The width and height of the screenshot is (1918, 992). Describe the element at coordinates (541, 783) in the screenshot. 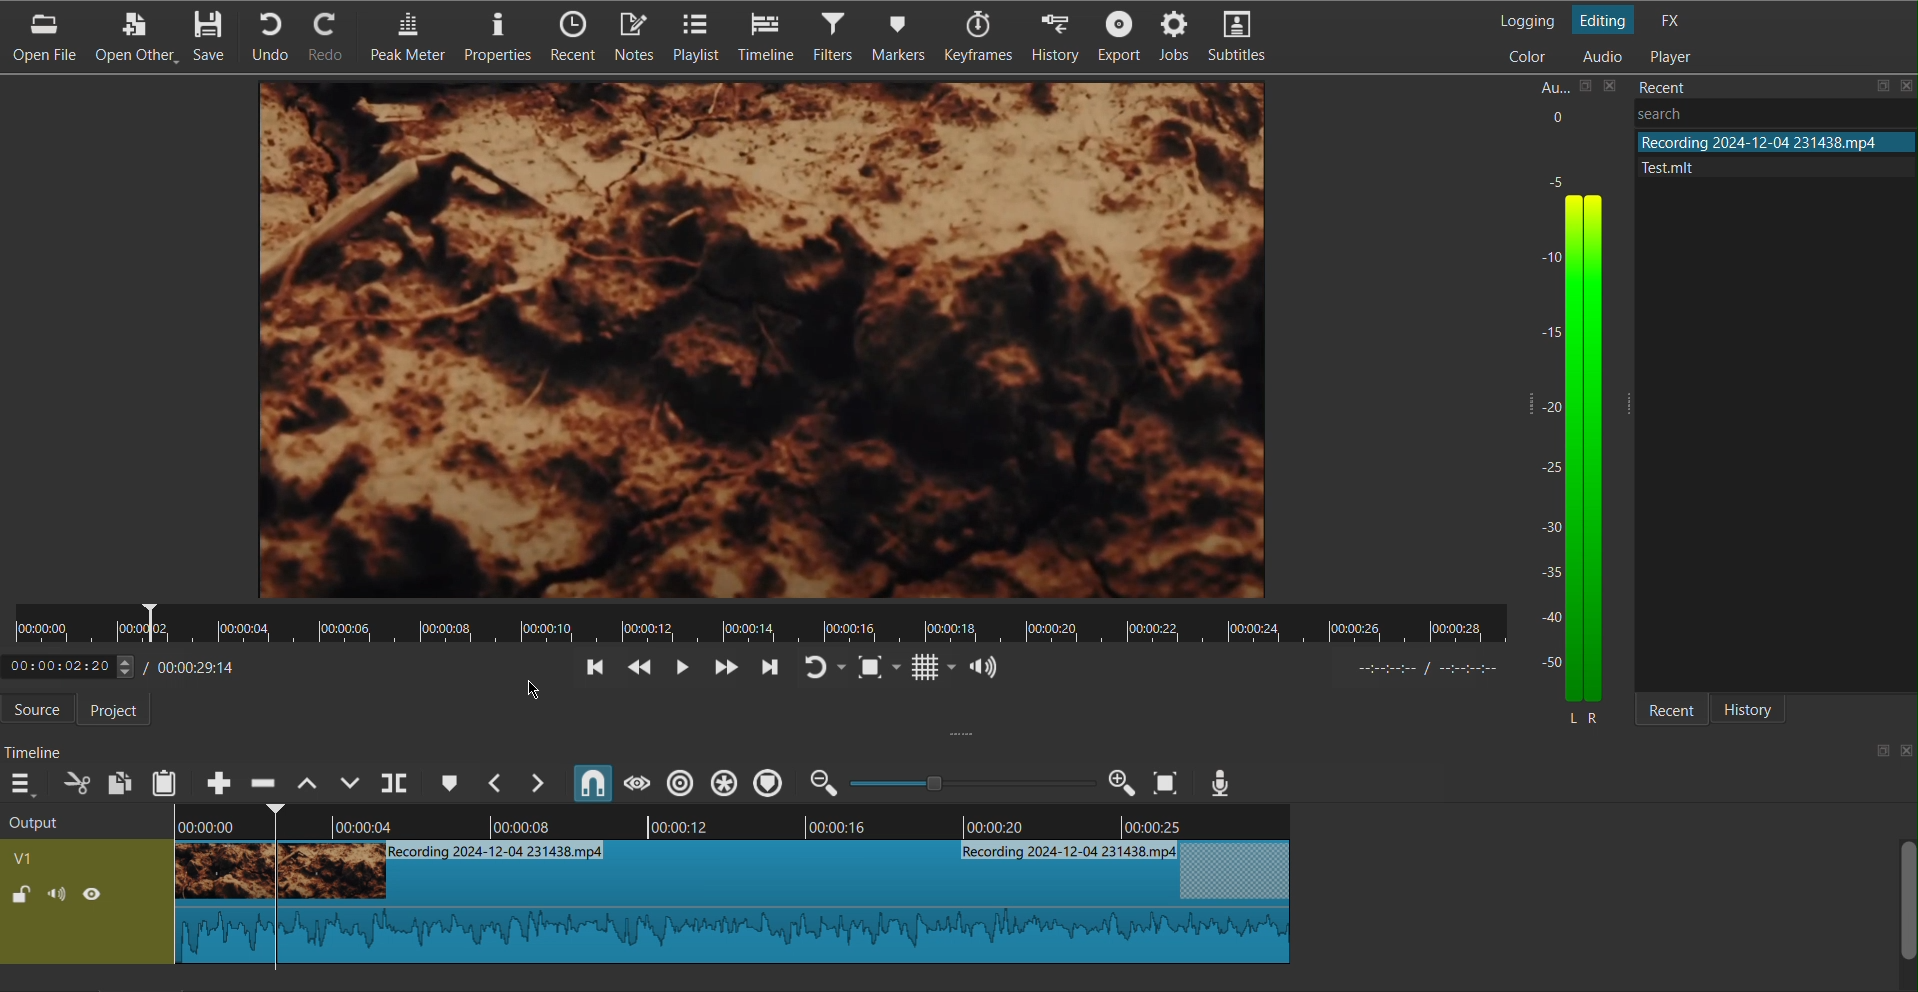

I see `Next Marker` at that location.